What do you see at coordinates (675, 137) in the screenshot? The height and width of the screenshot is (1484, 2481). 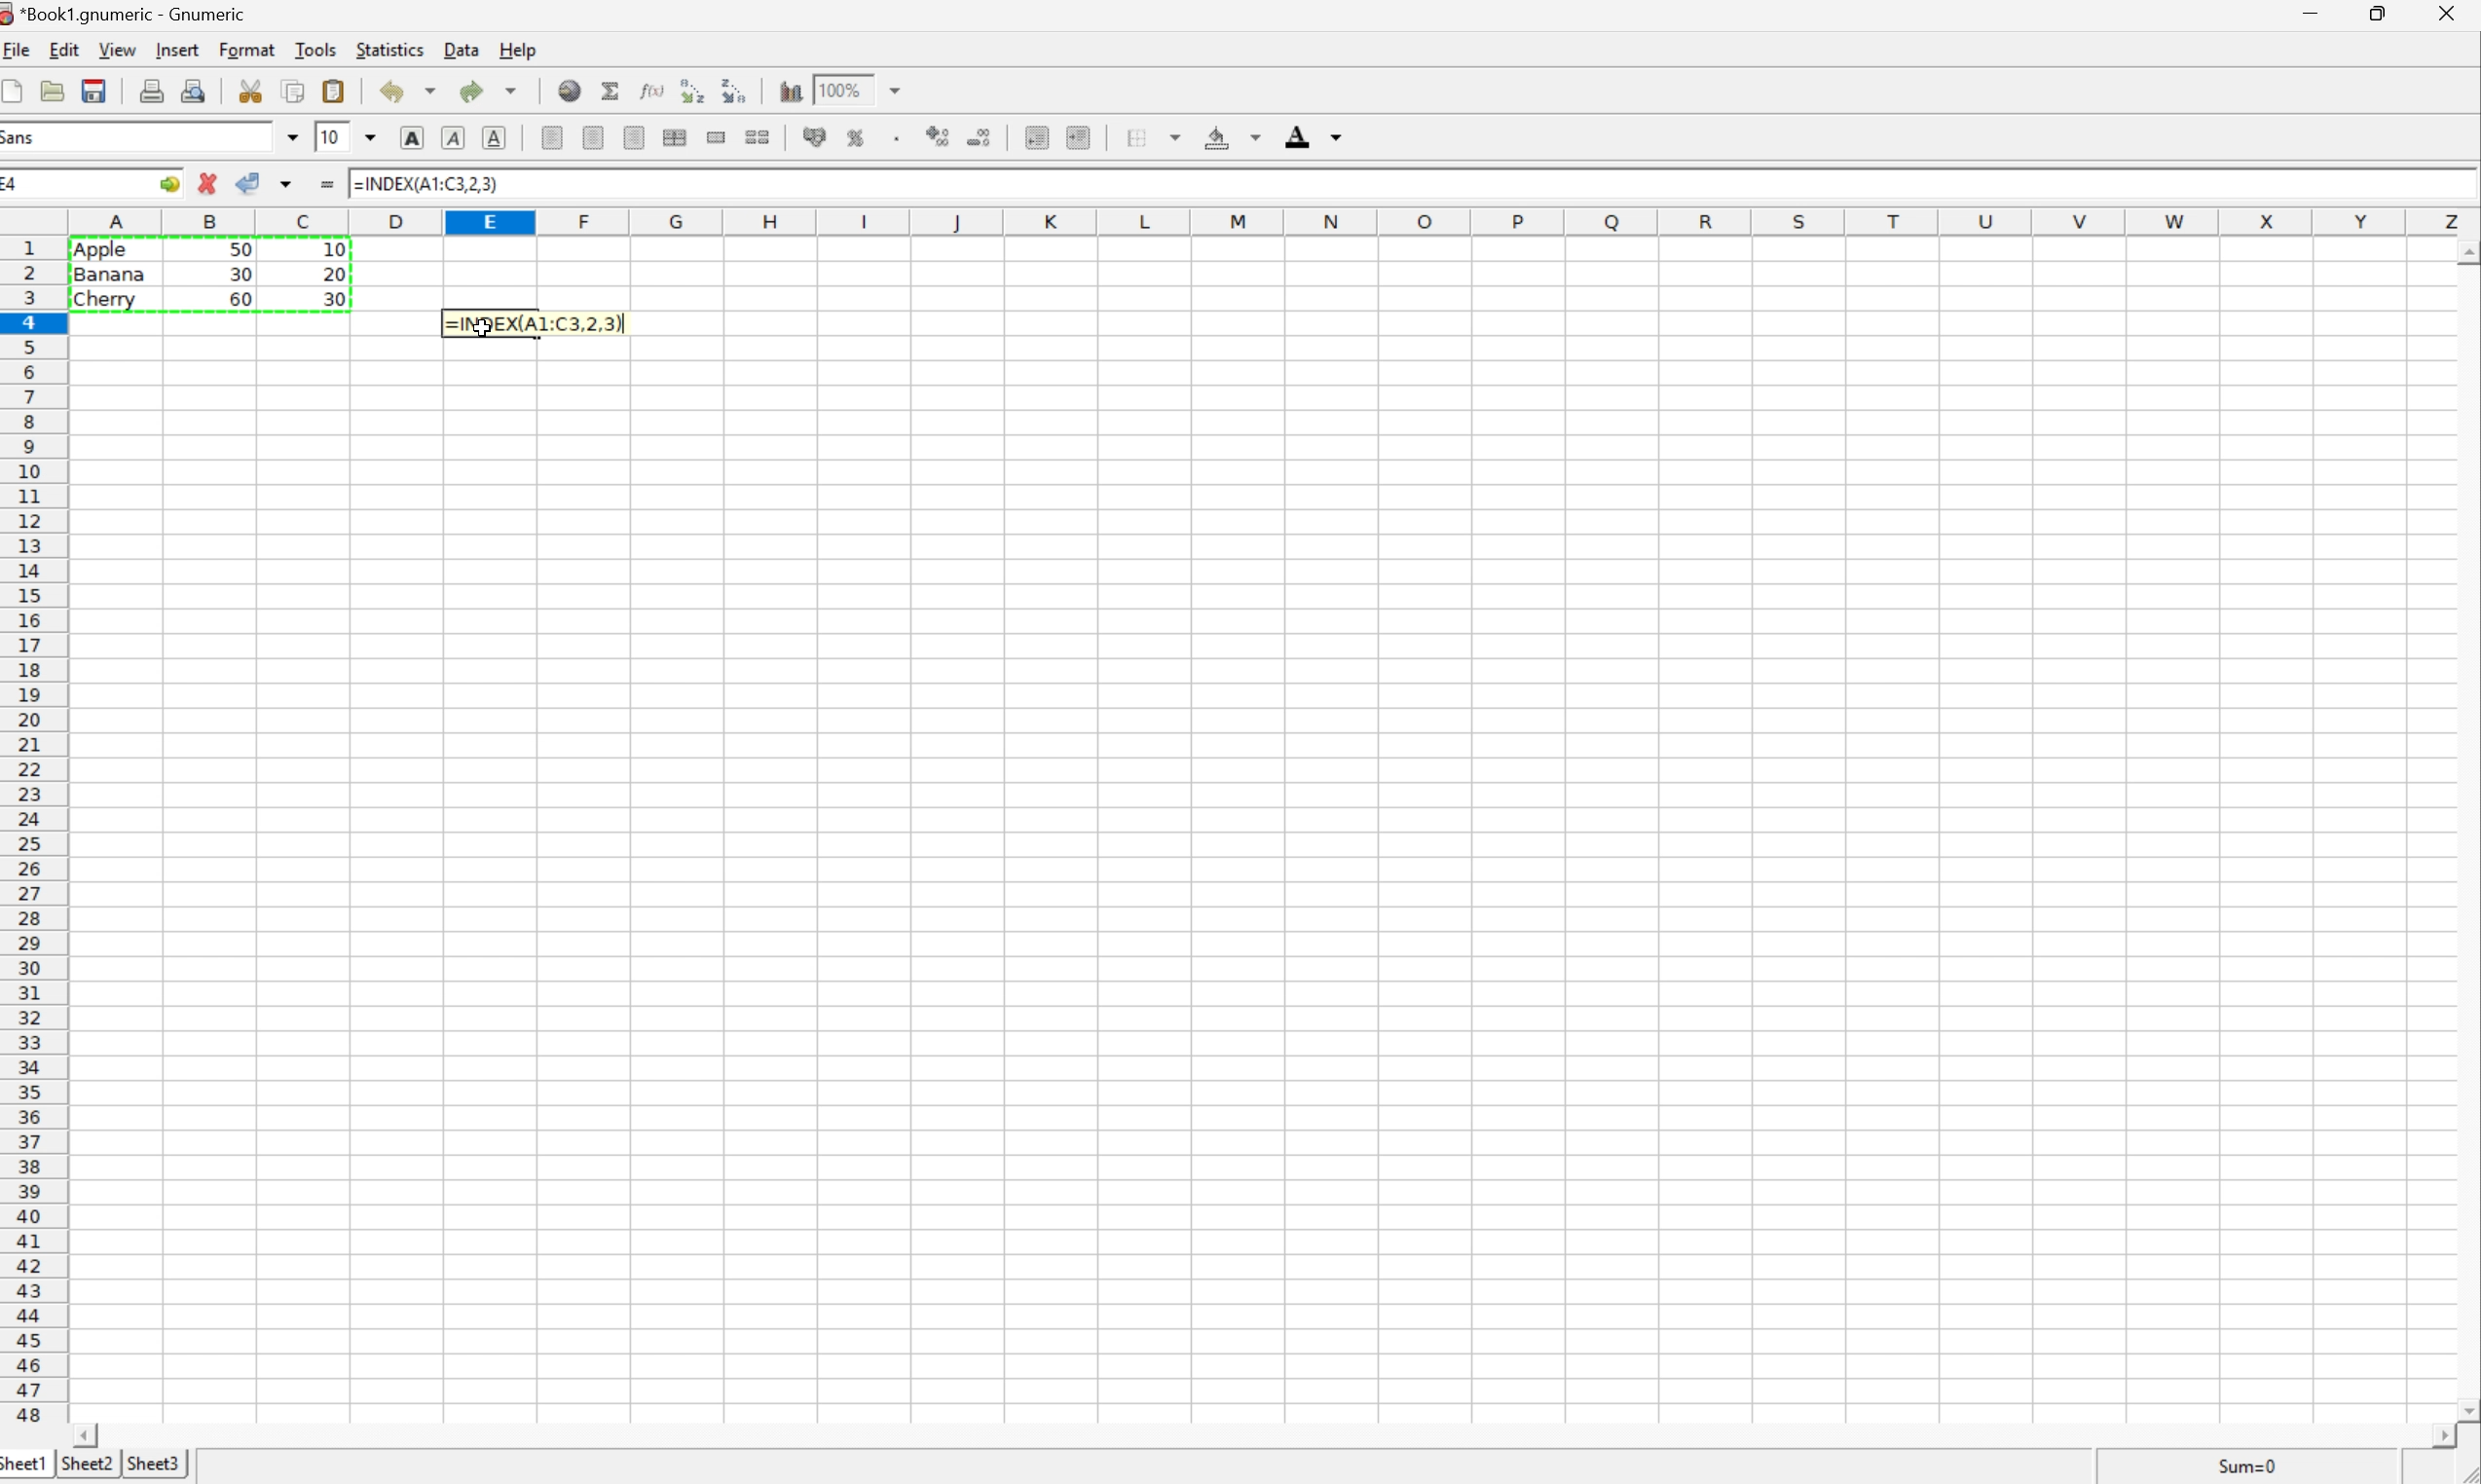 I see `center horizontally` at bounding box center [675, 137].